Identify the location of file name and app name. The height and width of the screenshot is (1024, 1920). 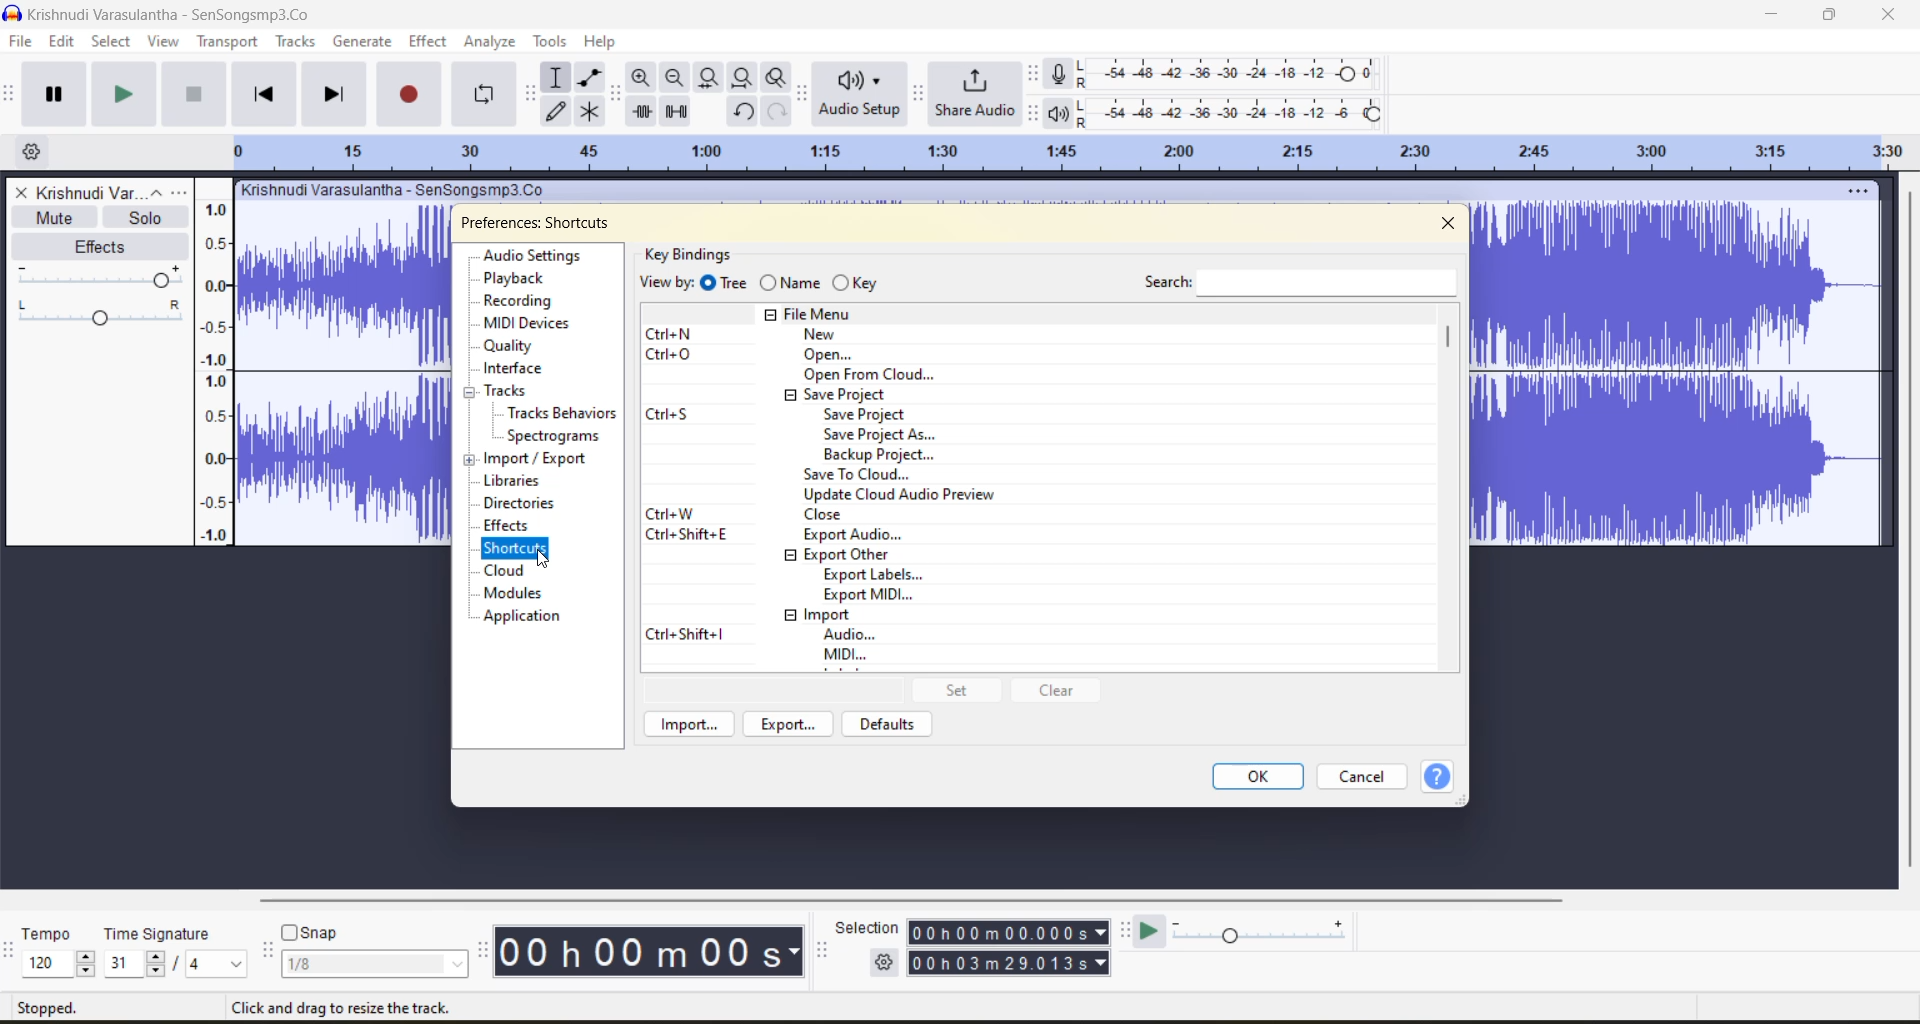
(167, 13).